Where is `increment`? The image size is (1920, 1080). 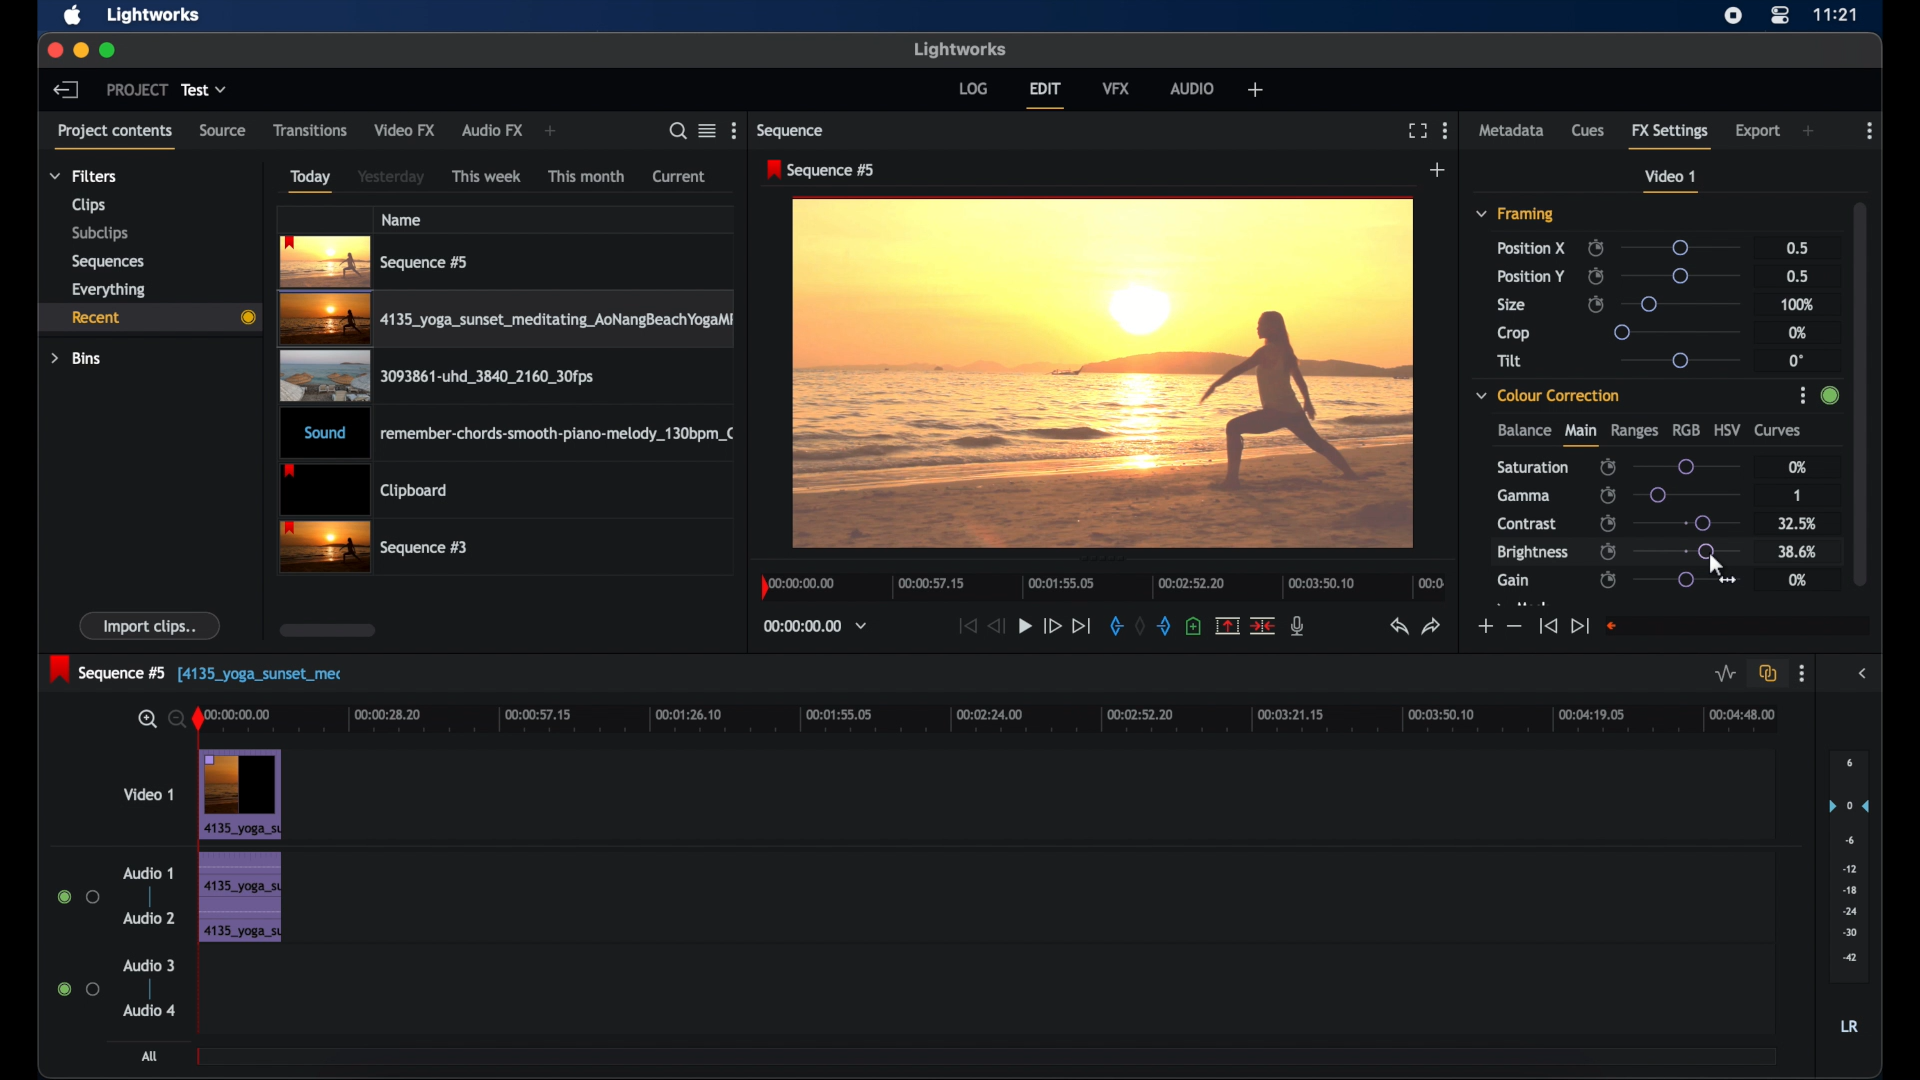 increment is located at coordinates (1484, 627).